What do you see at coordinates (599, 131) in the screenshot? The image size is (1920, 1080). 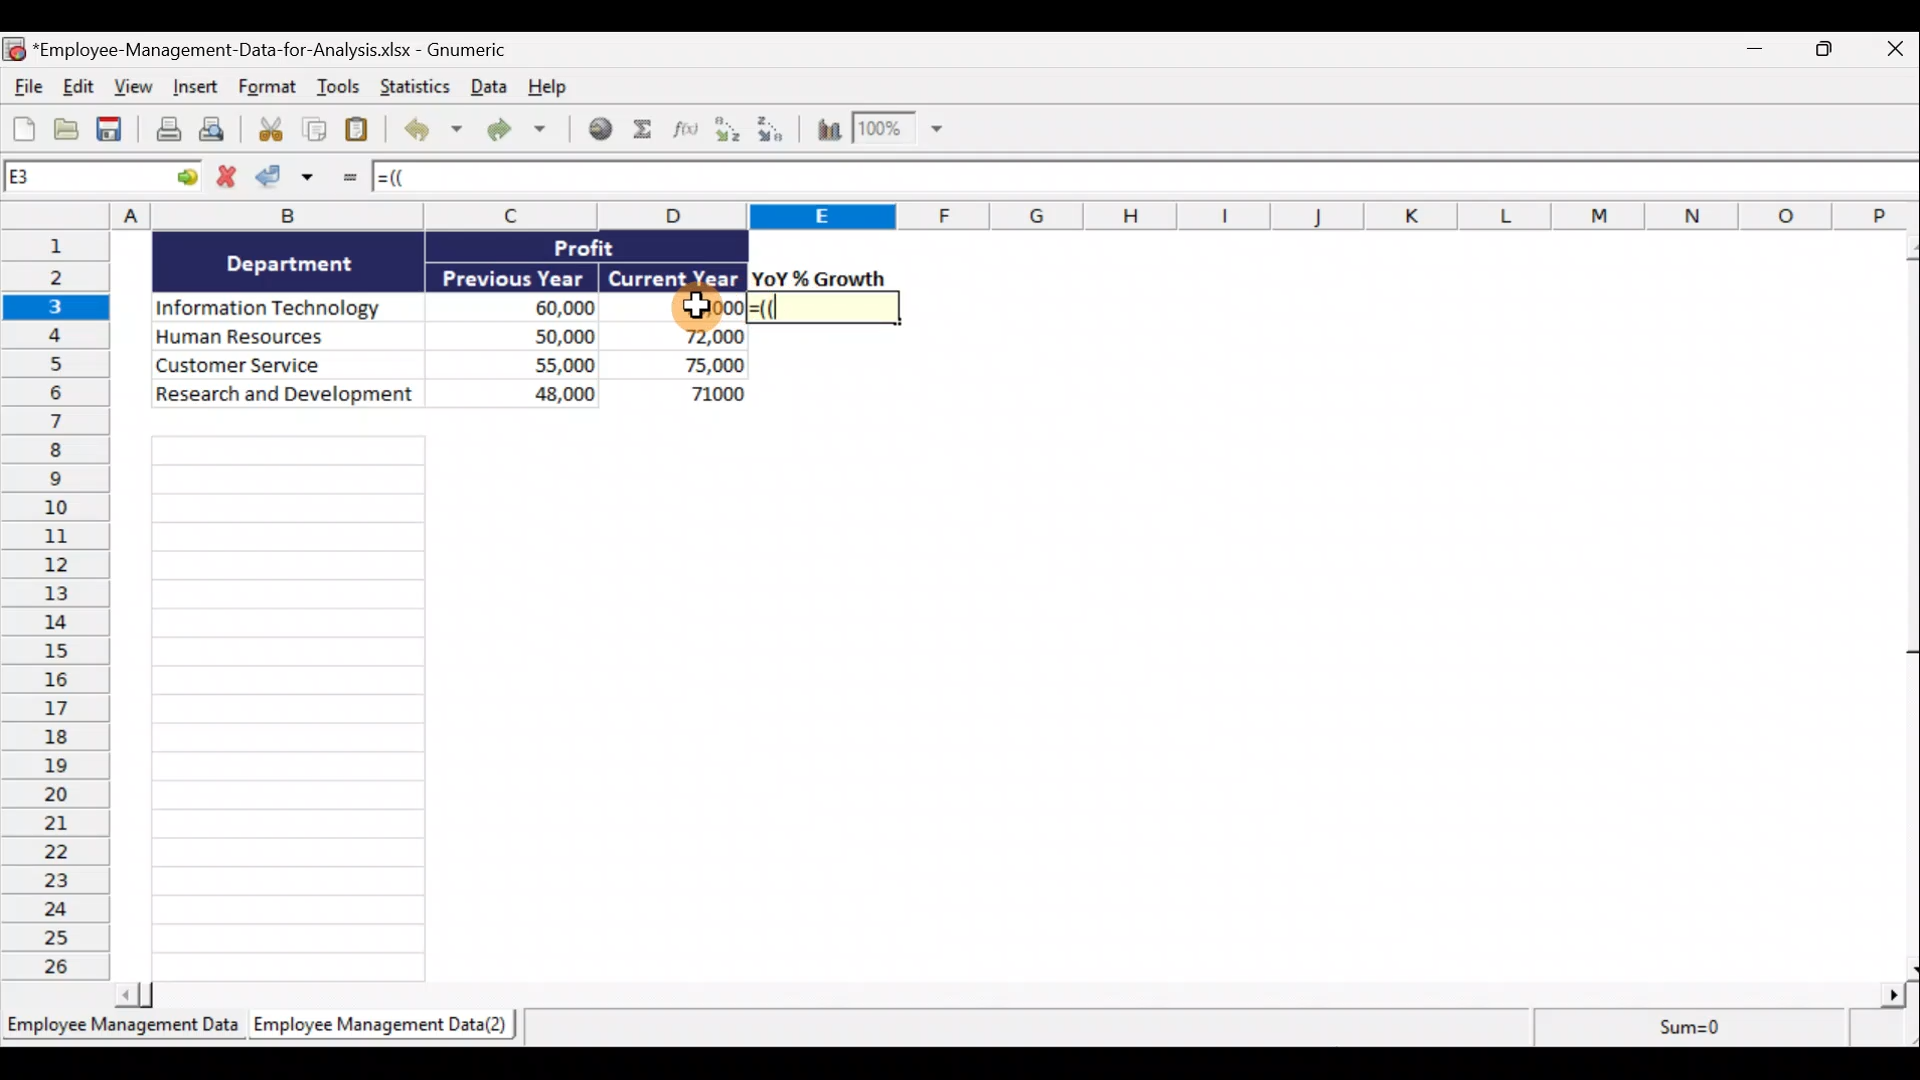 I see `Insert hyperlink` at bounding box center [599, 131].